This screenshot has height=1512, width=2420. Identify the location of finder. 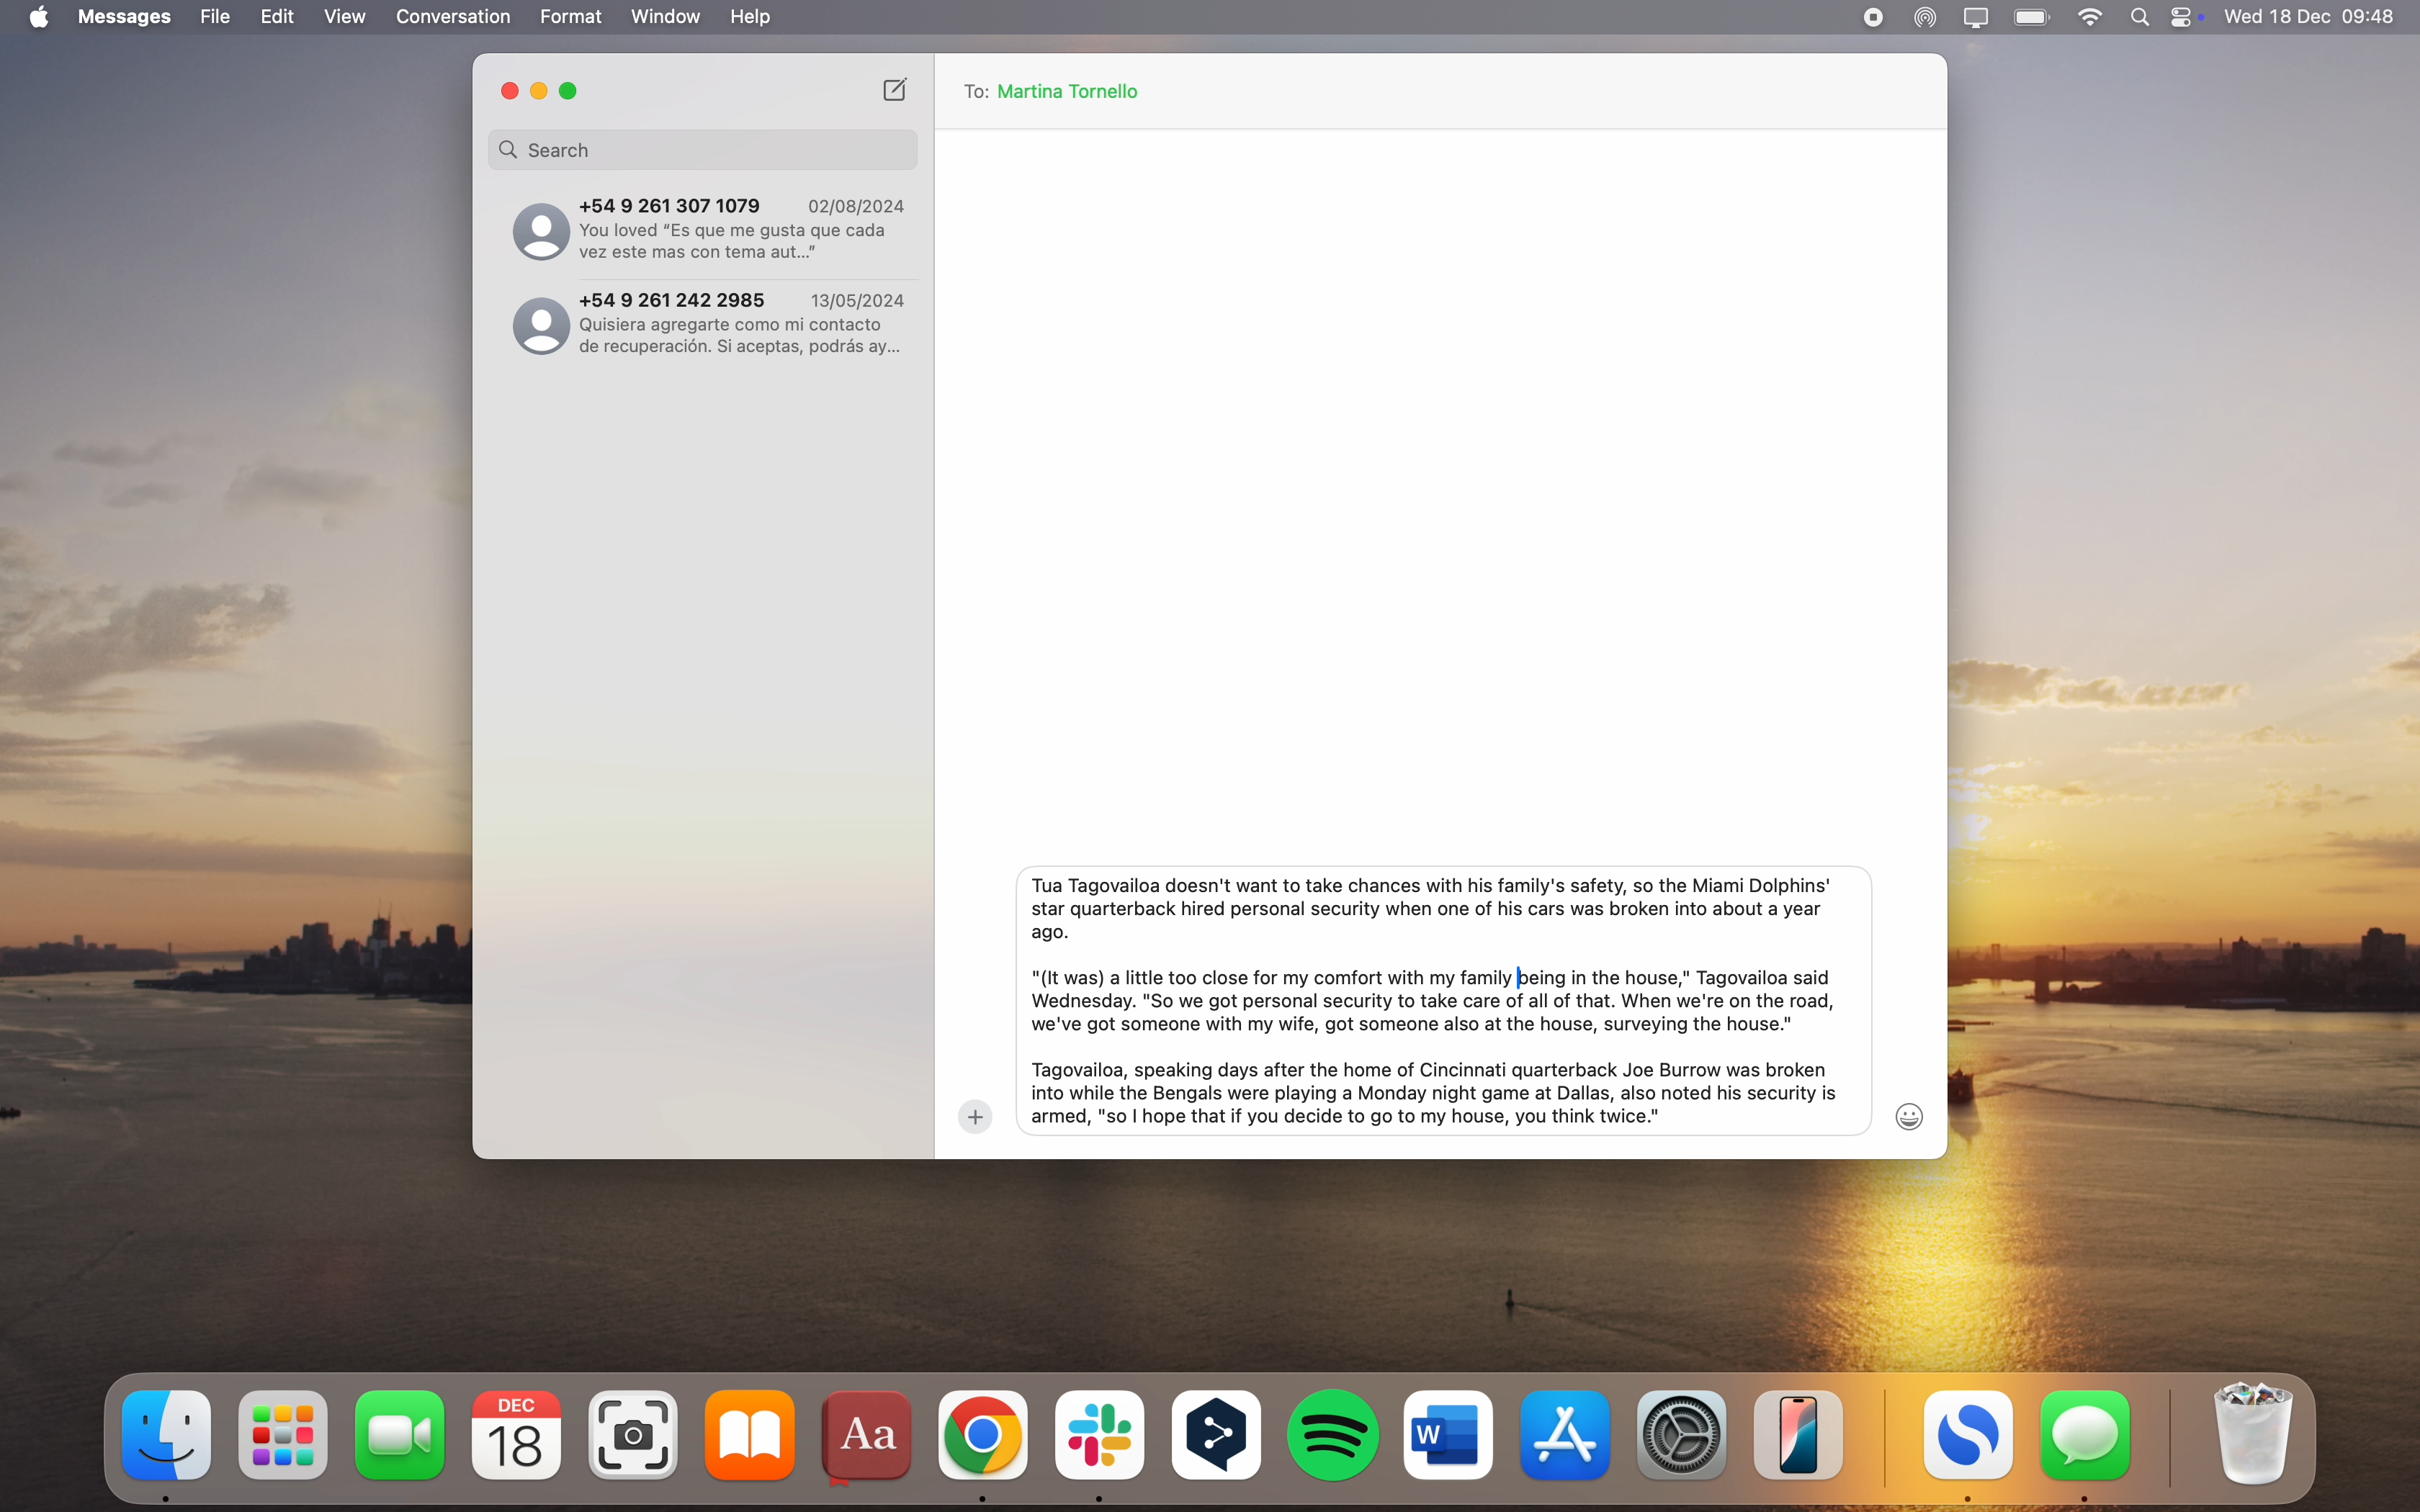
(169, 1444).